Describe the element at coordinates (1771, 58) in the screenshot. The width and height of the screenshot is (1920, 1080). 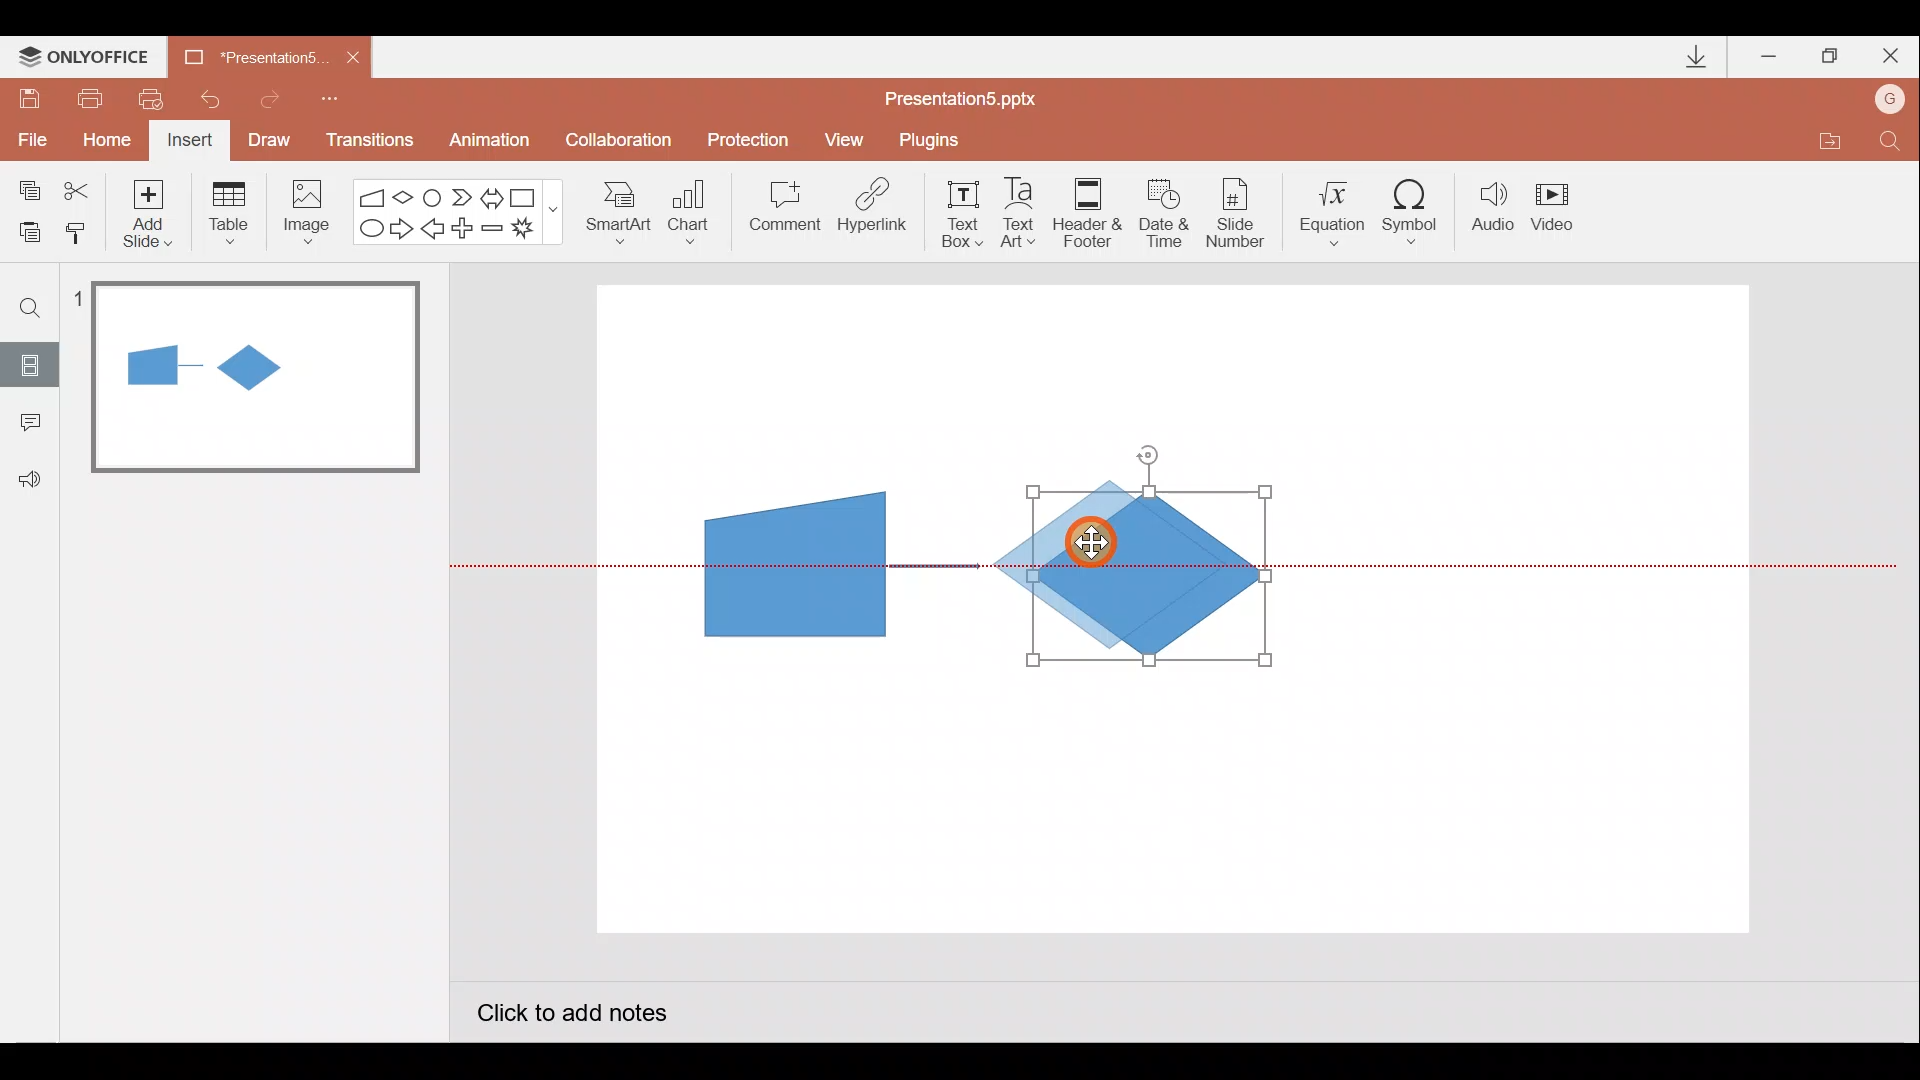
I see `Minimize` at that location.